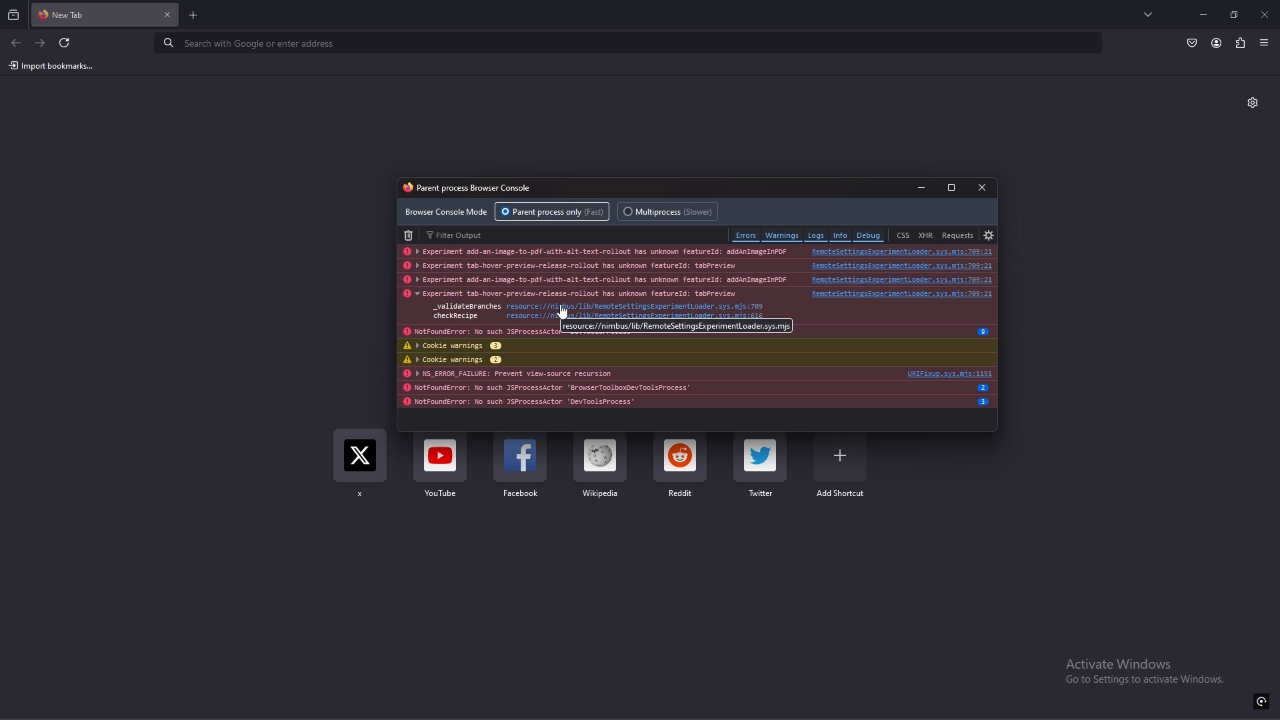  Describe the element at coordinates (984, 387) in the screenshot. I see `info` at that location.